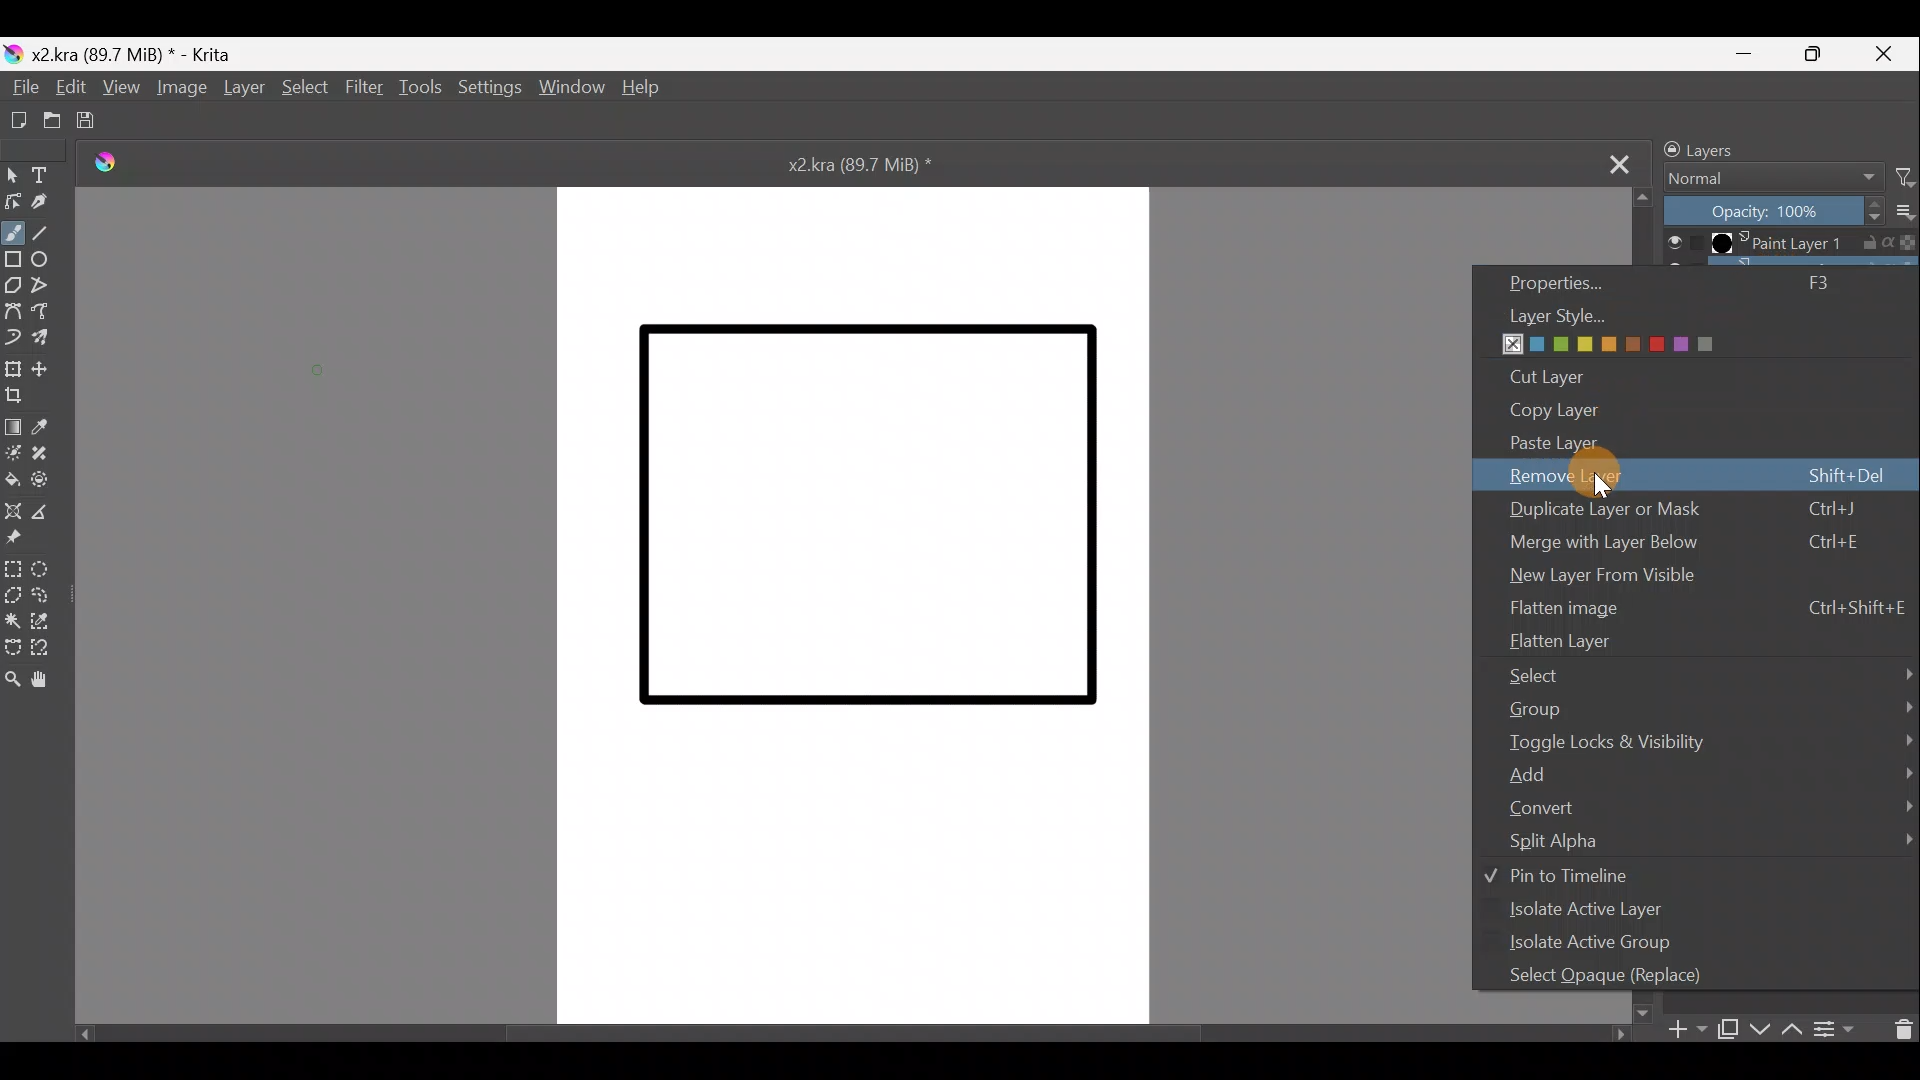  Describe the element at coordinates (1708, 606) in the screenshot. I see `Flatten image` at that location.